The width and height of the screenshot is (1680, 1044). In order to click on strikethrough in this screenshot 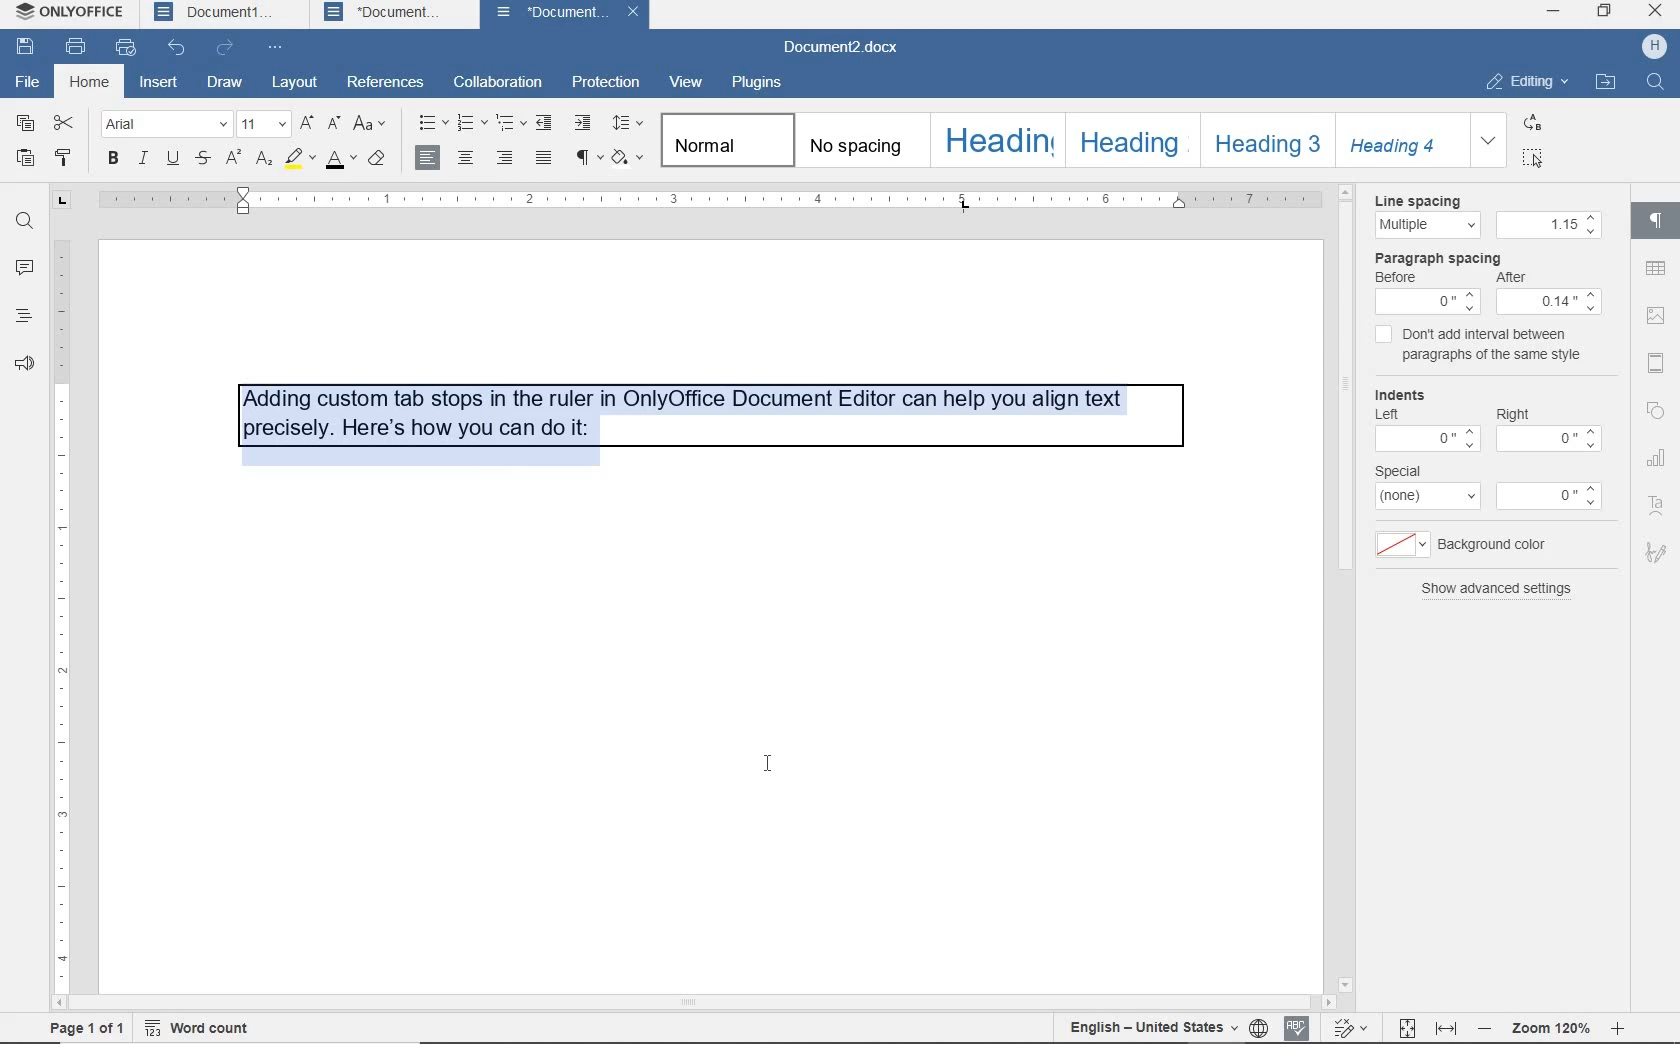, I will do `click(204, 159)`.